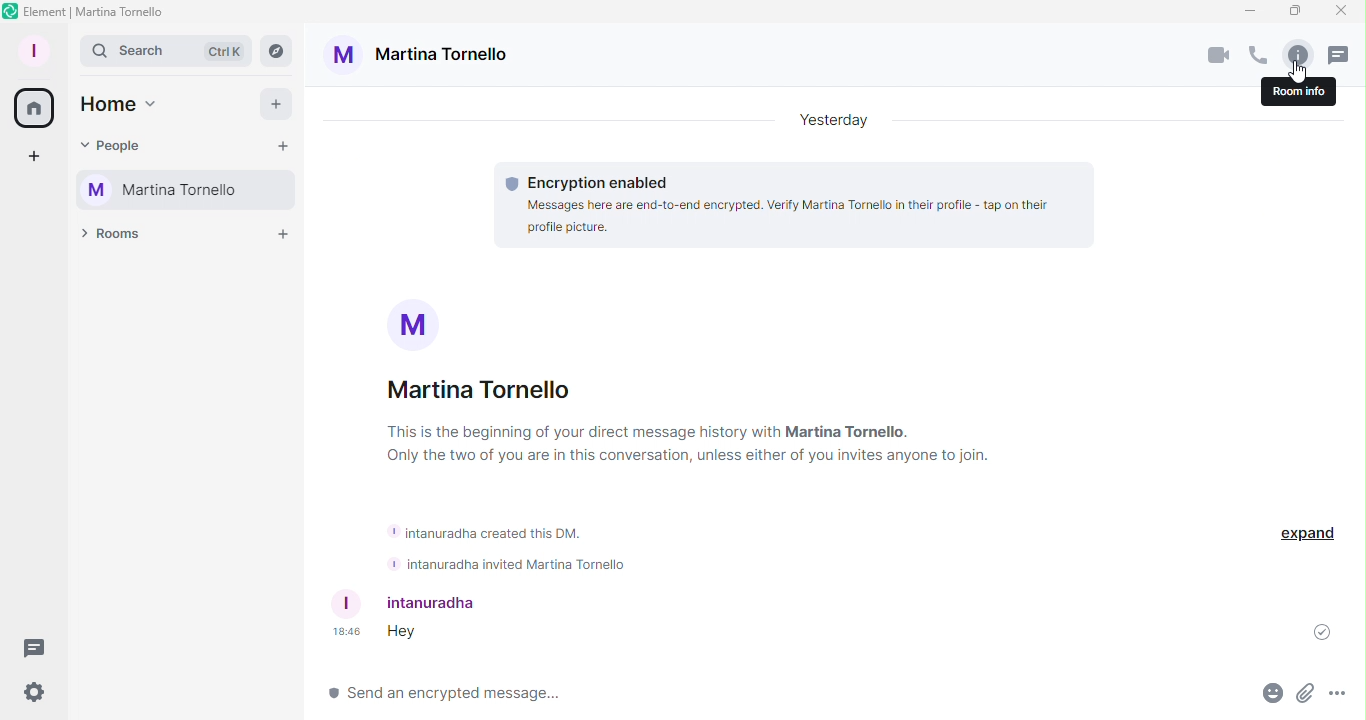 This screenshot has width=1366, height=720. What do you see at coordinates (168, 51) in the screenshot?
I see `Search bar` at bounding box center [168, 51].